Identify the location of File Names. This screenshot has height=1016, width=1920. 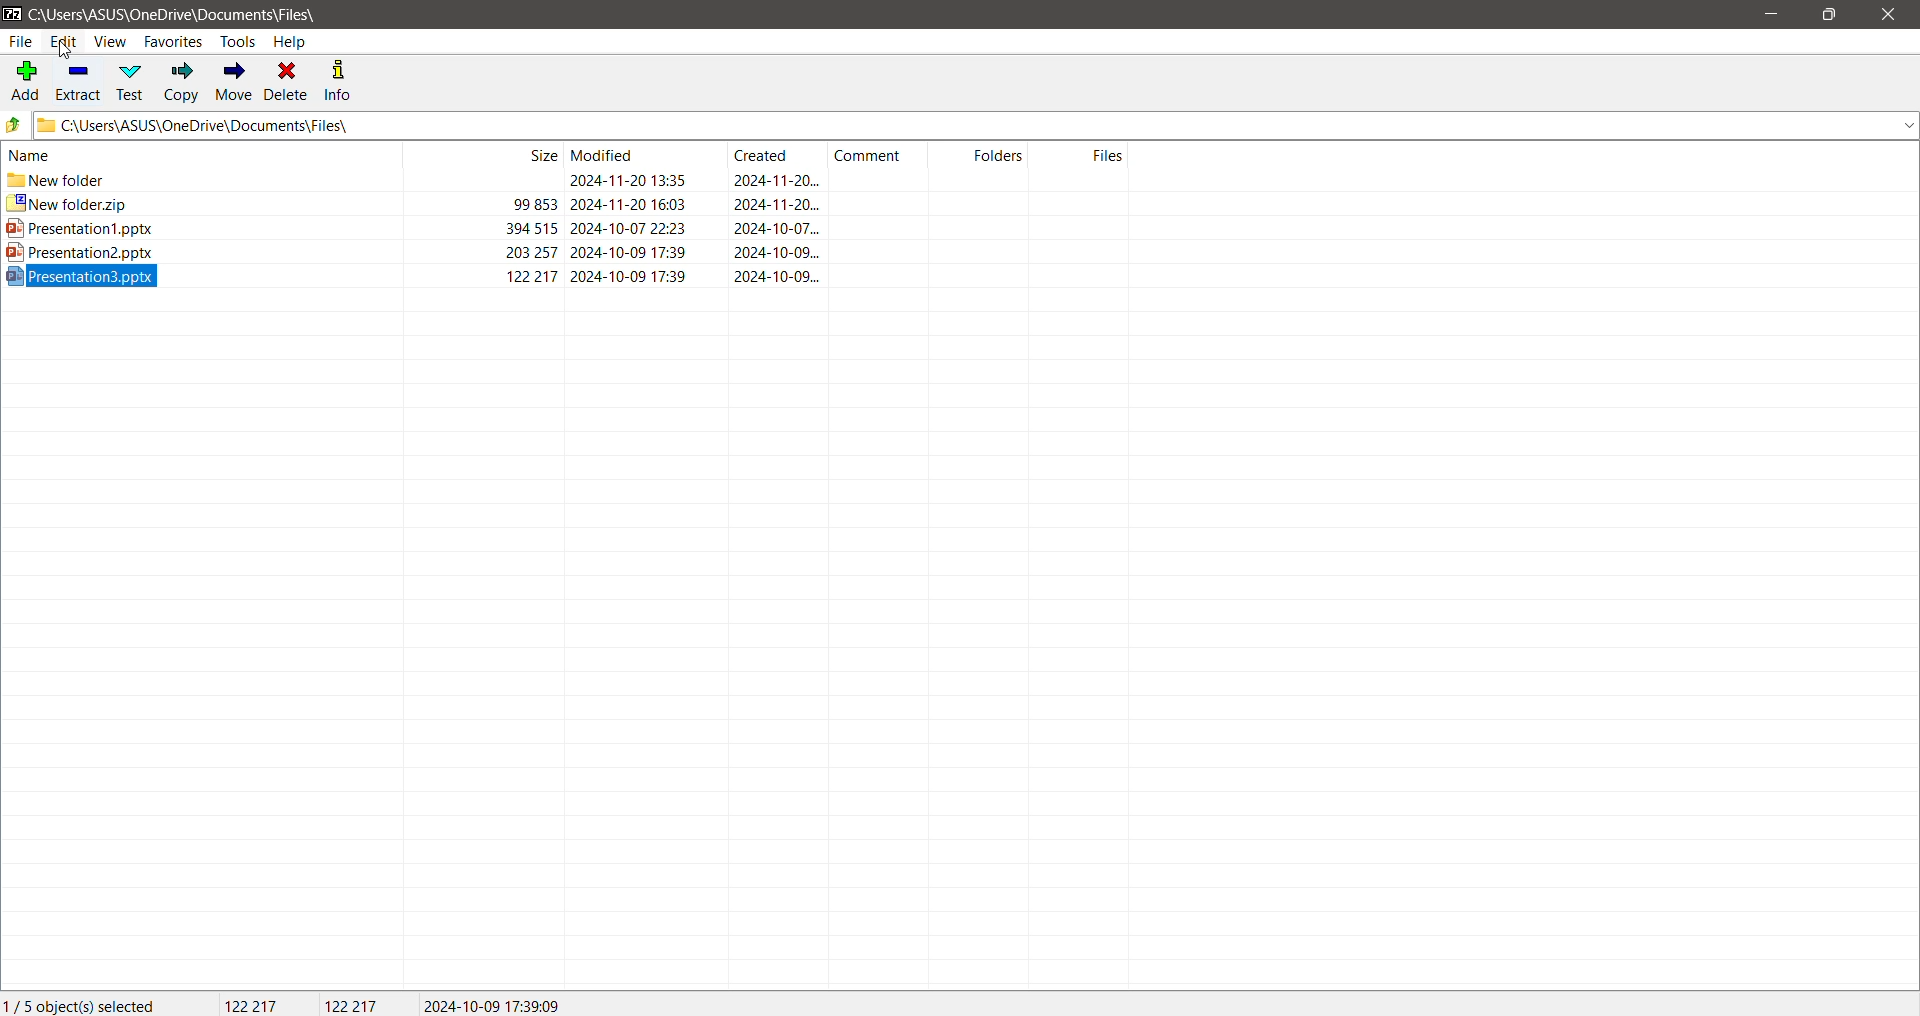
(200, 153).